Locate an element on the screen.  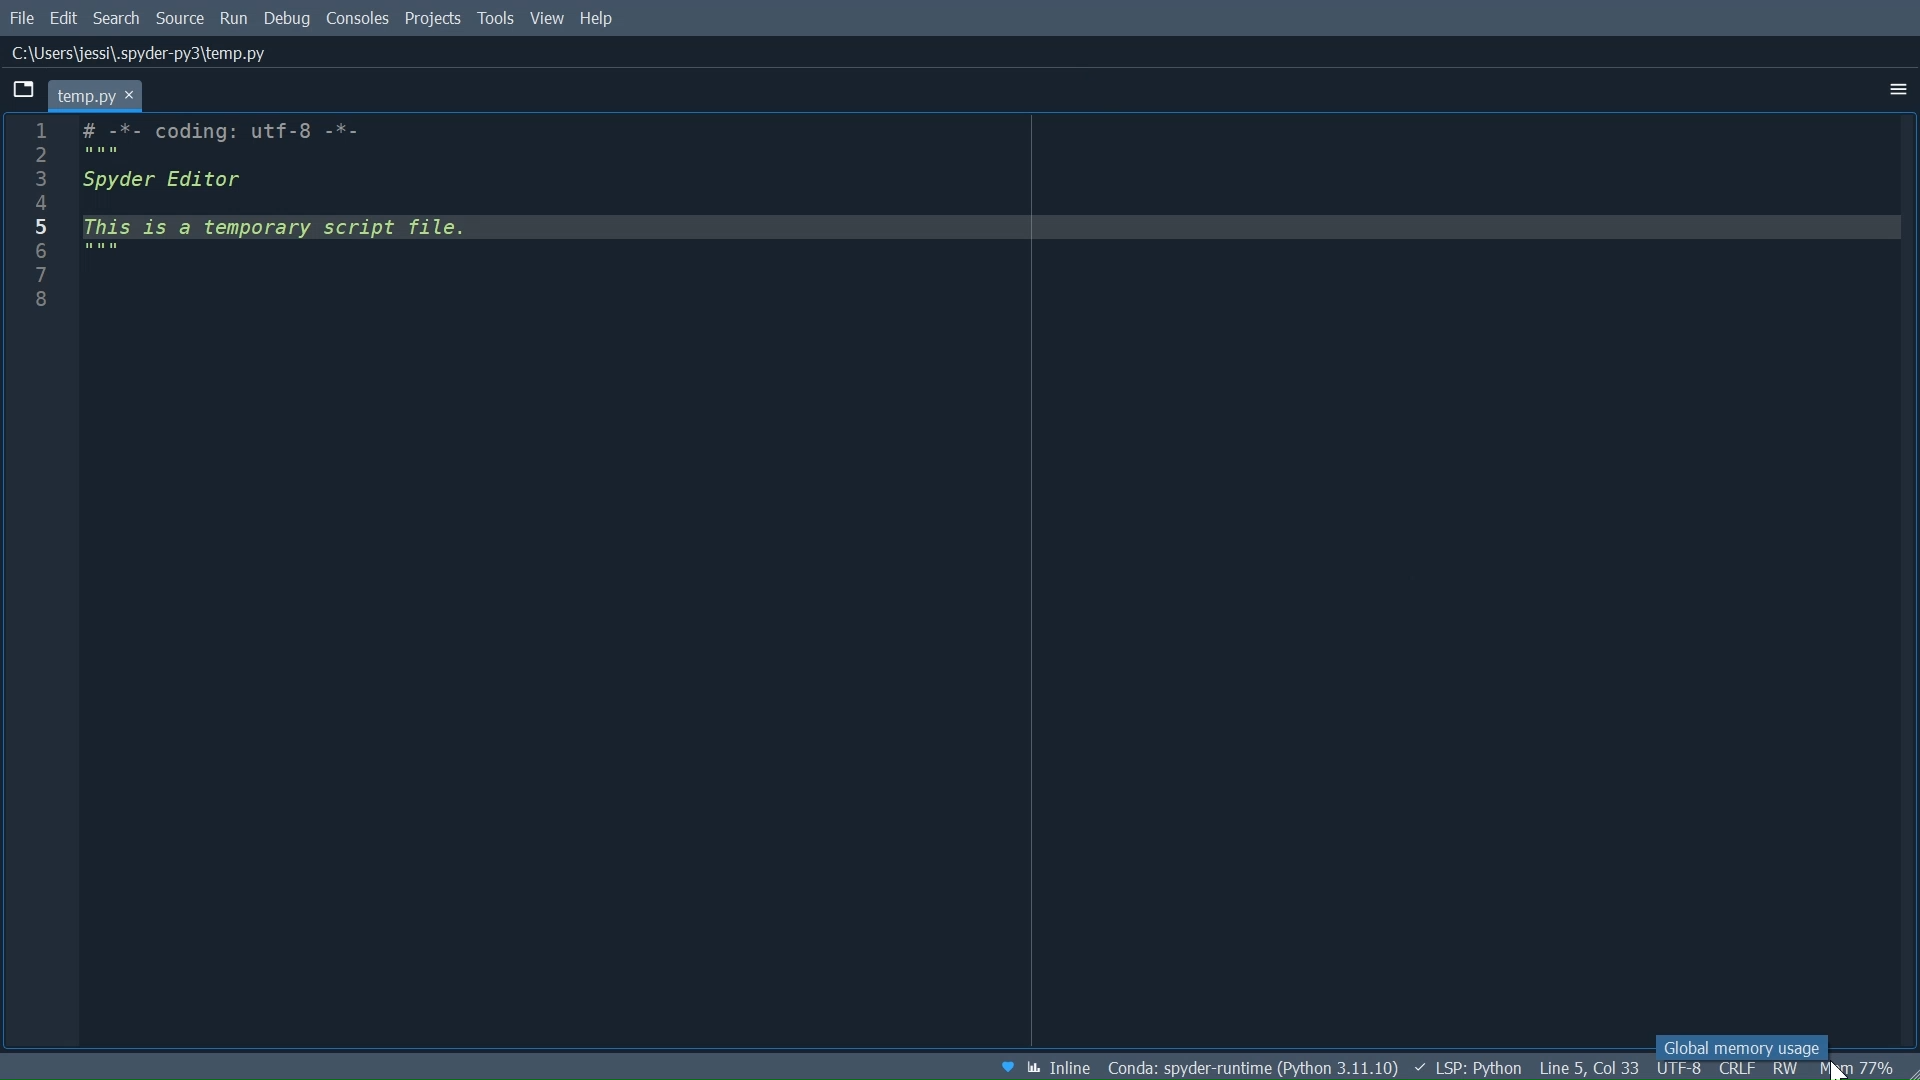
Browse Tabs is located at coordinates (23, 91).